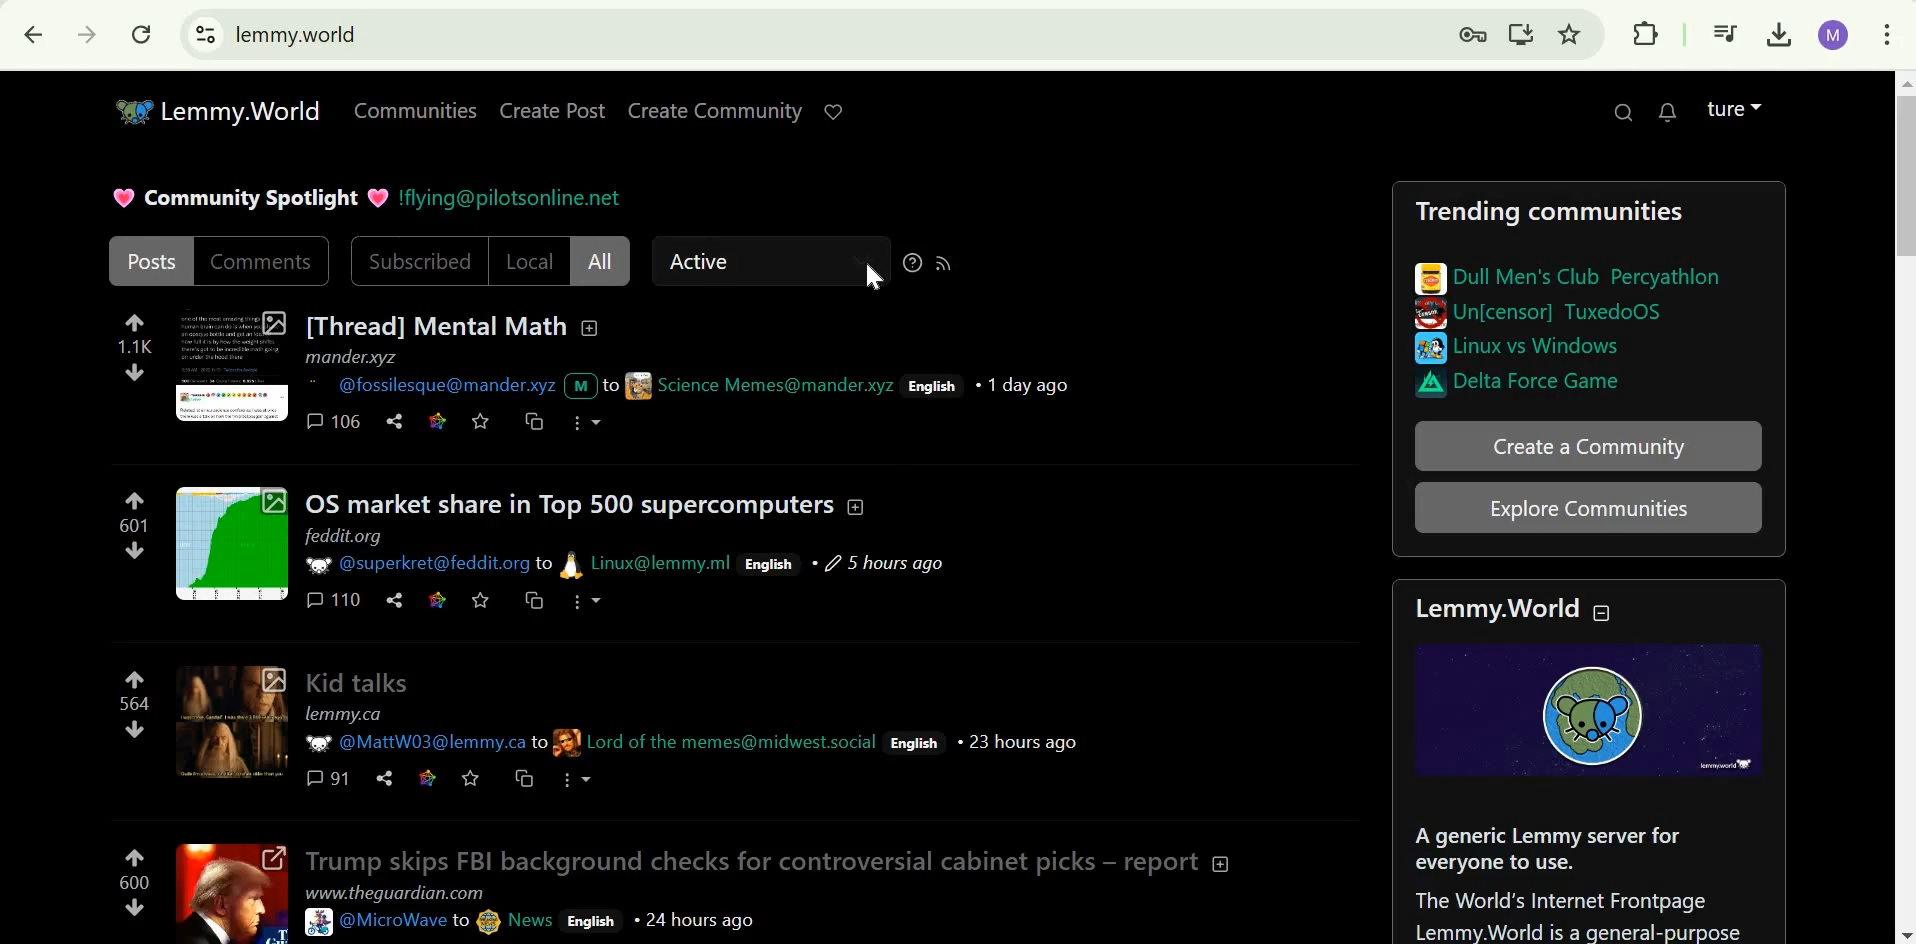  I want to click on Expand, so click(232, 365).